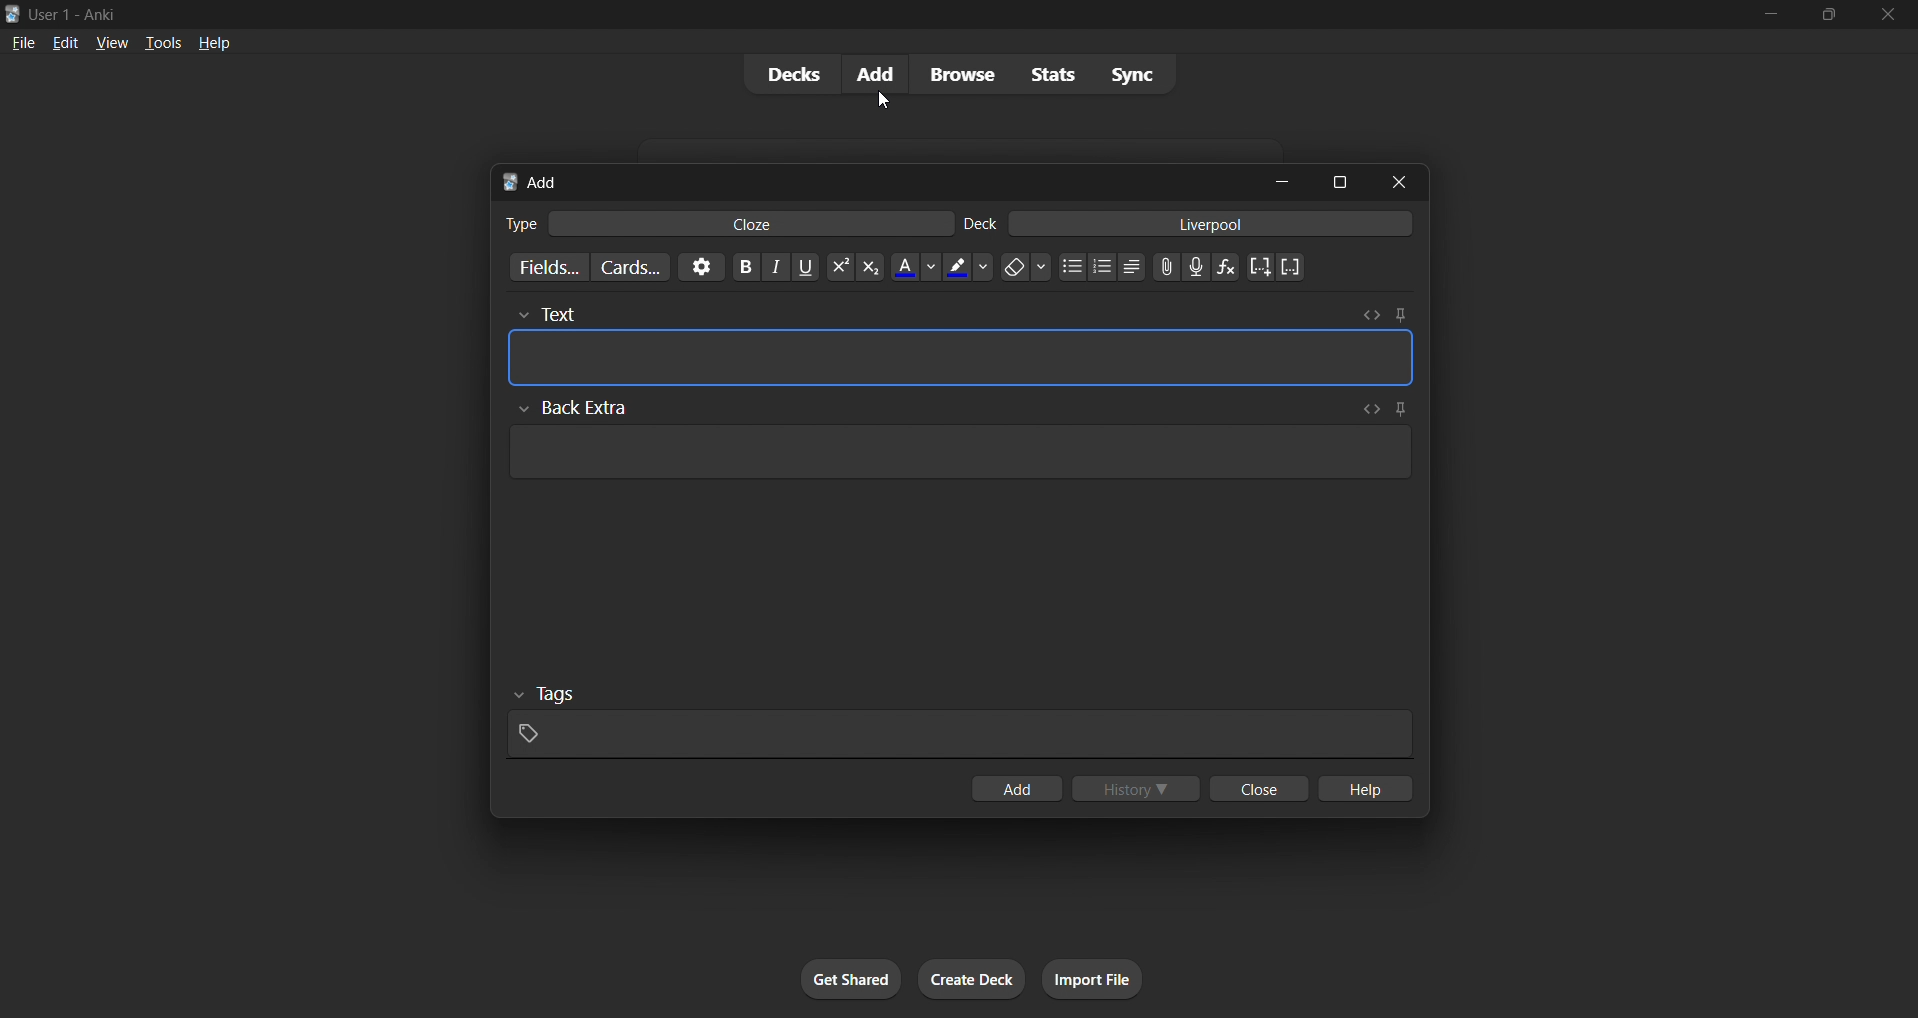 The width and height of the screenshot is (1918, 1018). What do you see at coordinates (1375, 315) in the screenshot?
I see `toggle html editor` at bounding box center [1375, 315].